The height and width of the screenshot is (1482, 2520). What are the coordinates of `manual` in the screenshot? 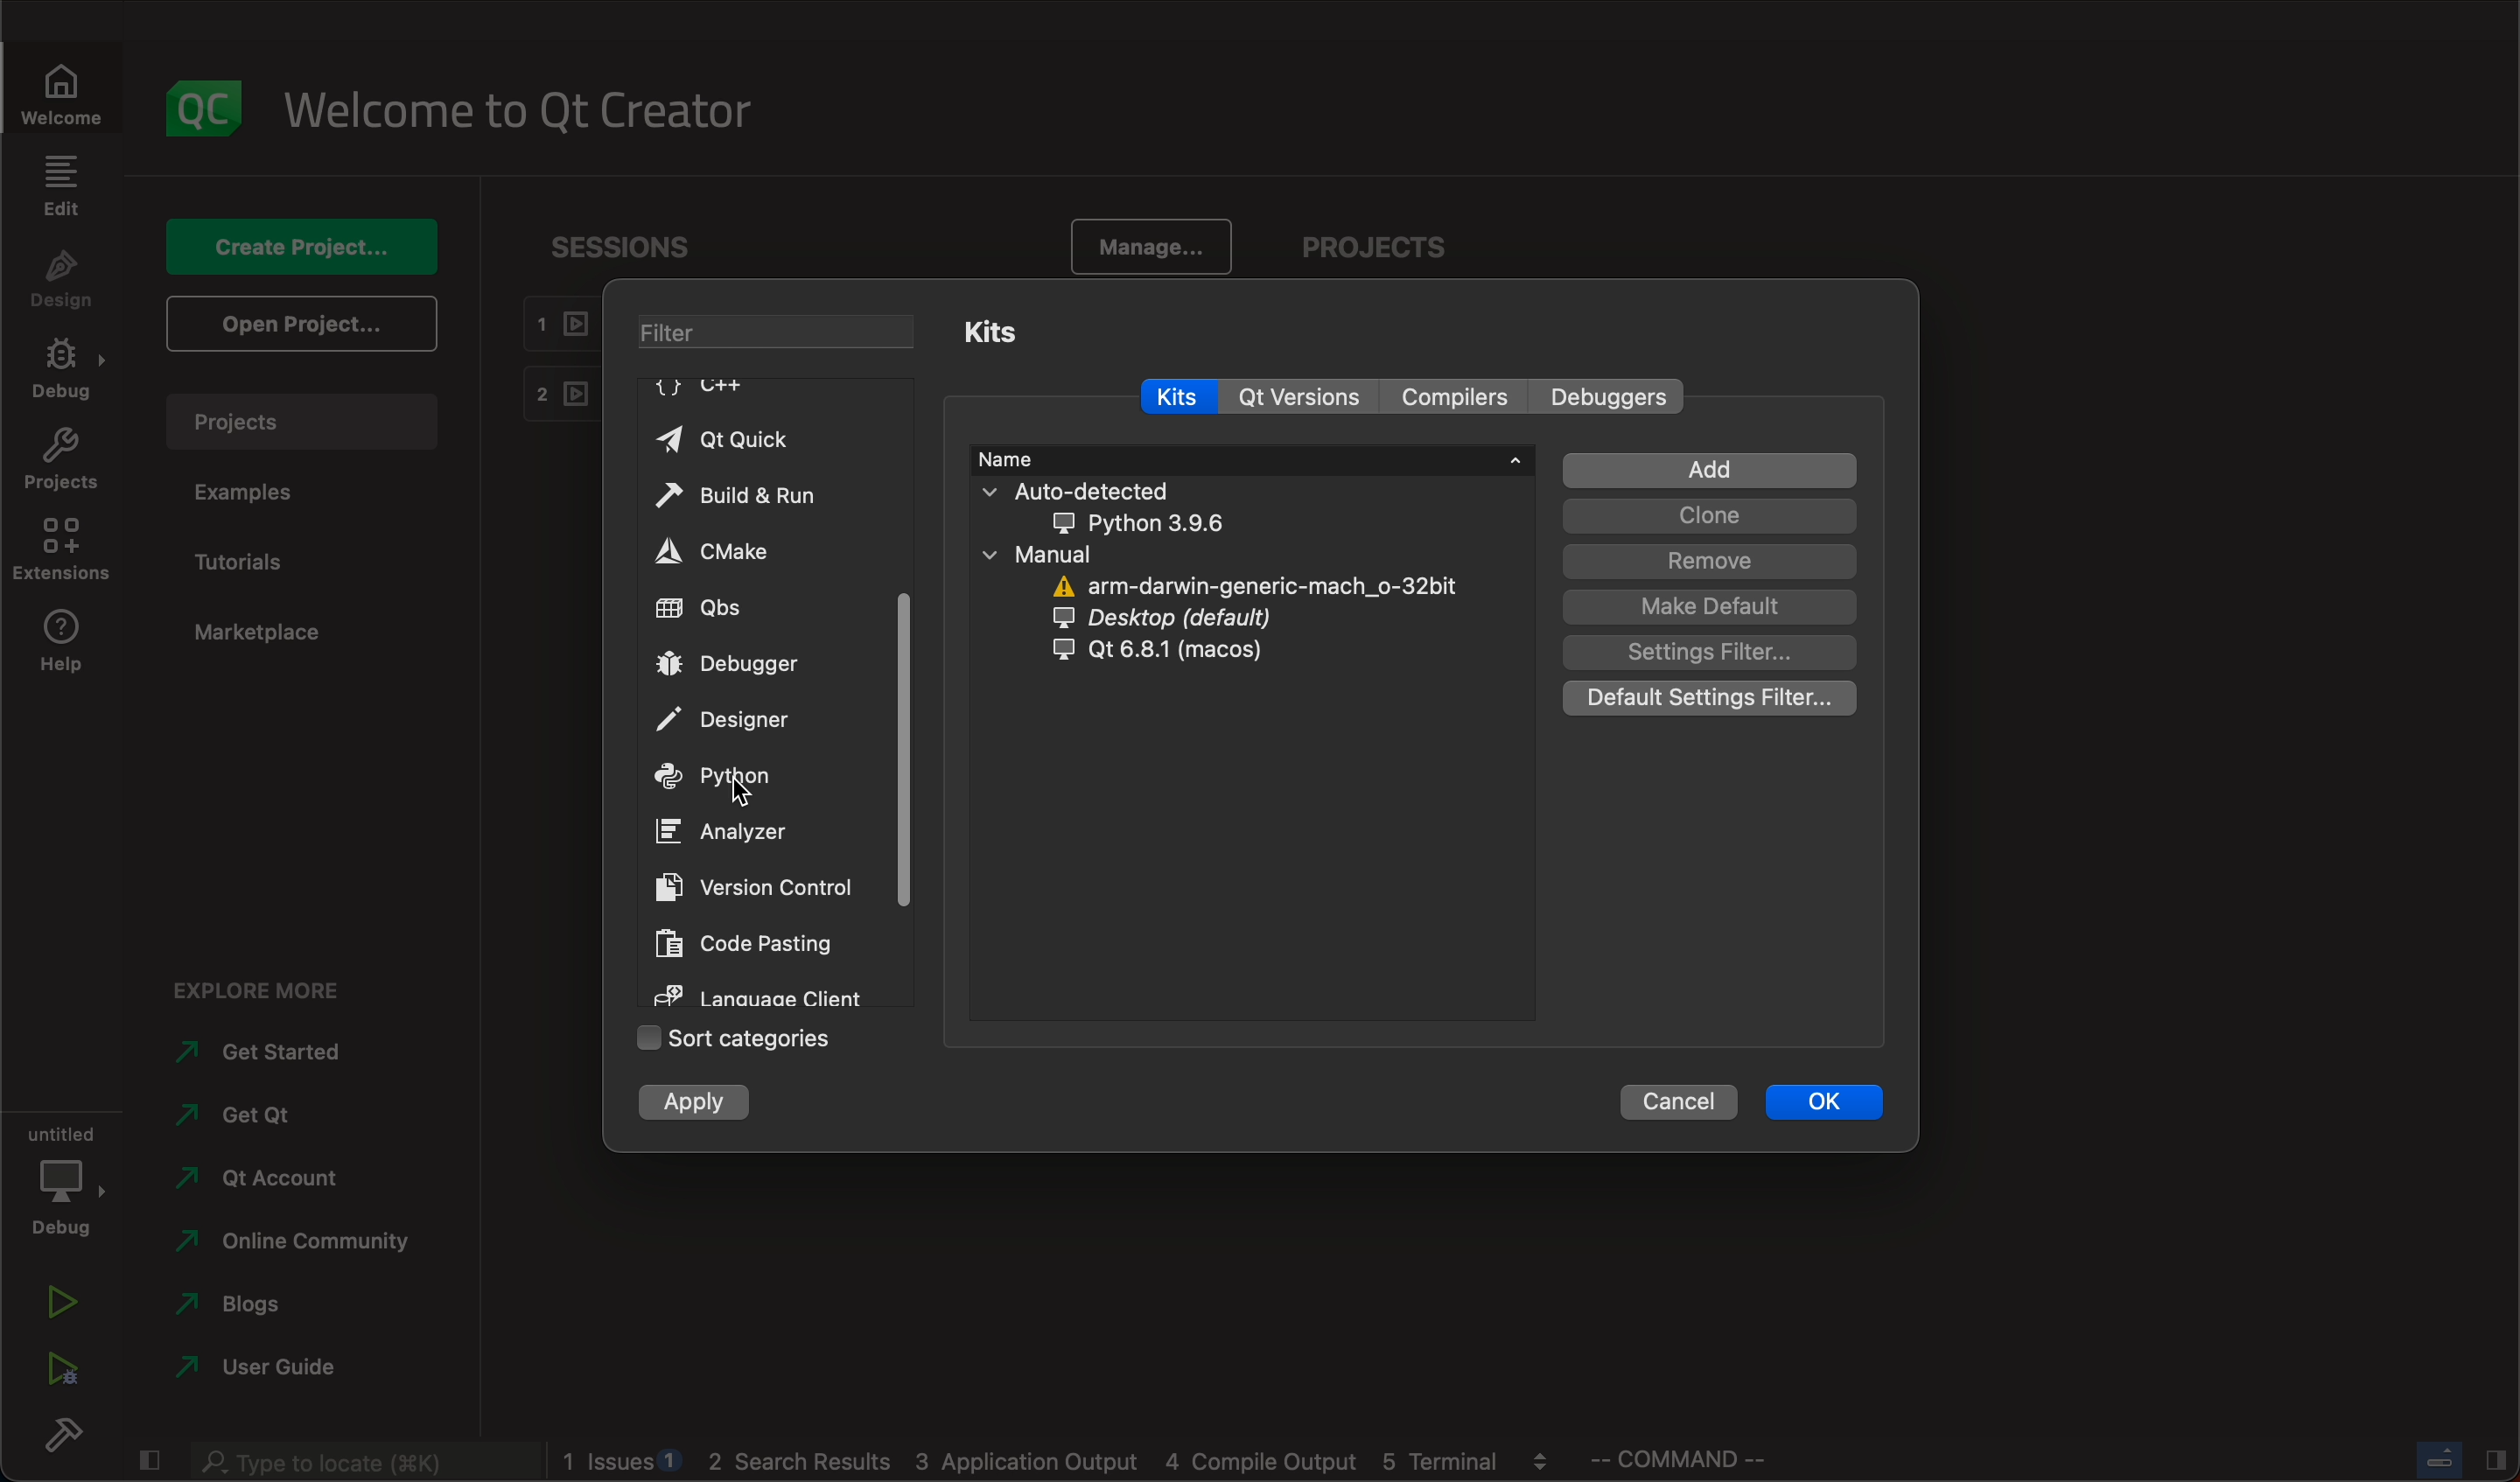 It's located at (1090, 555).